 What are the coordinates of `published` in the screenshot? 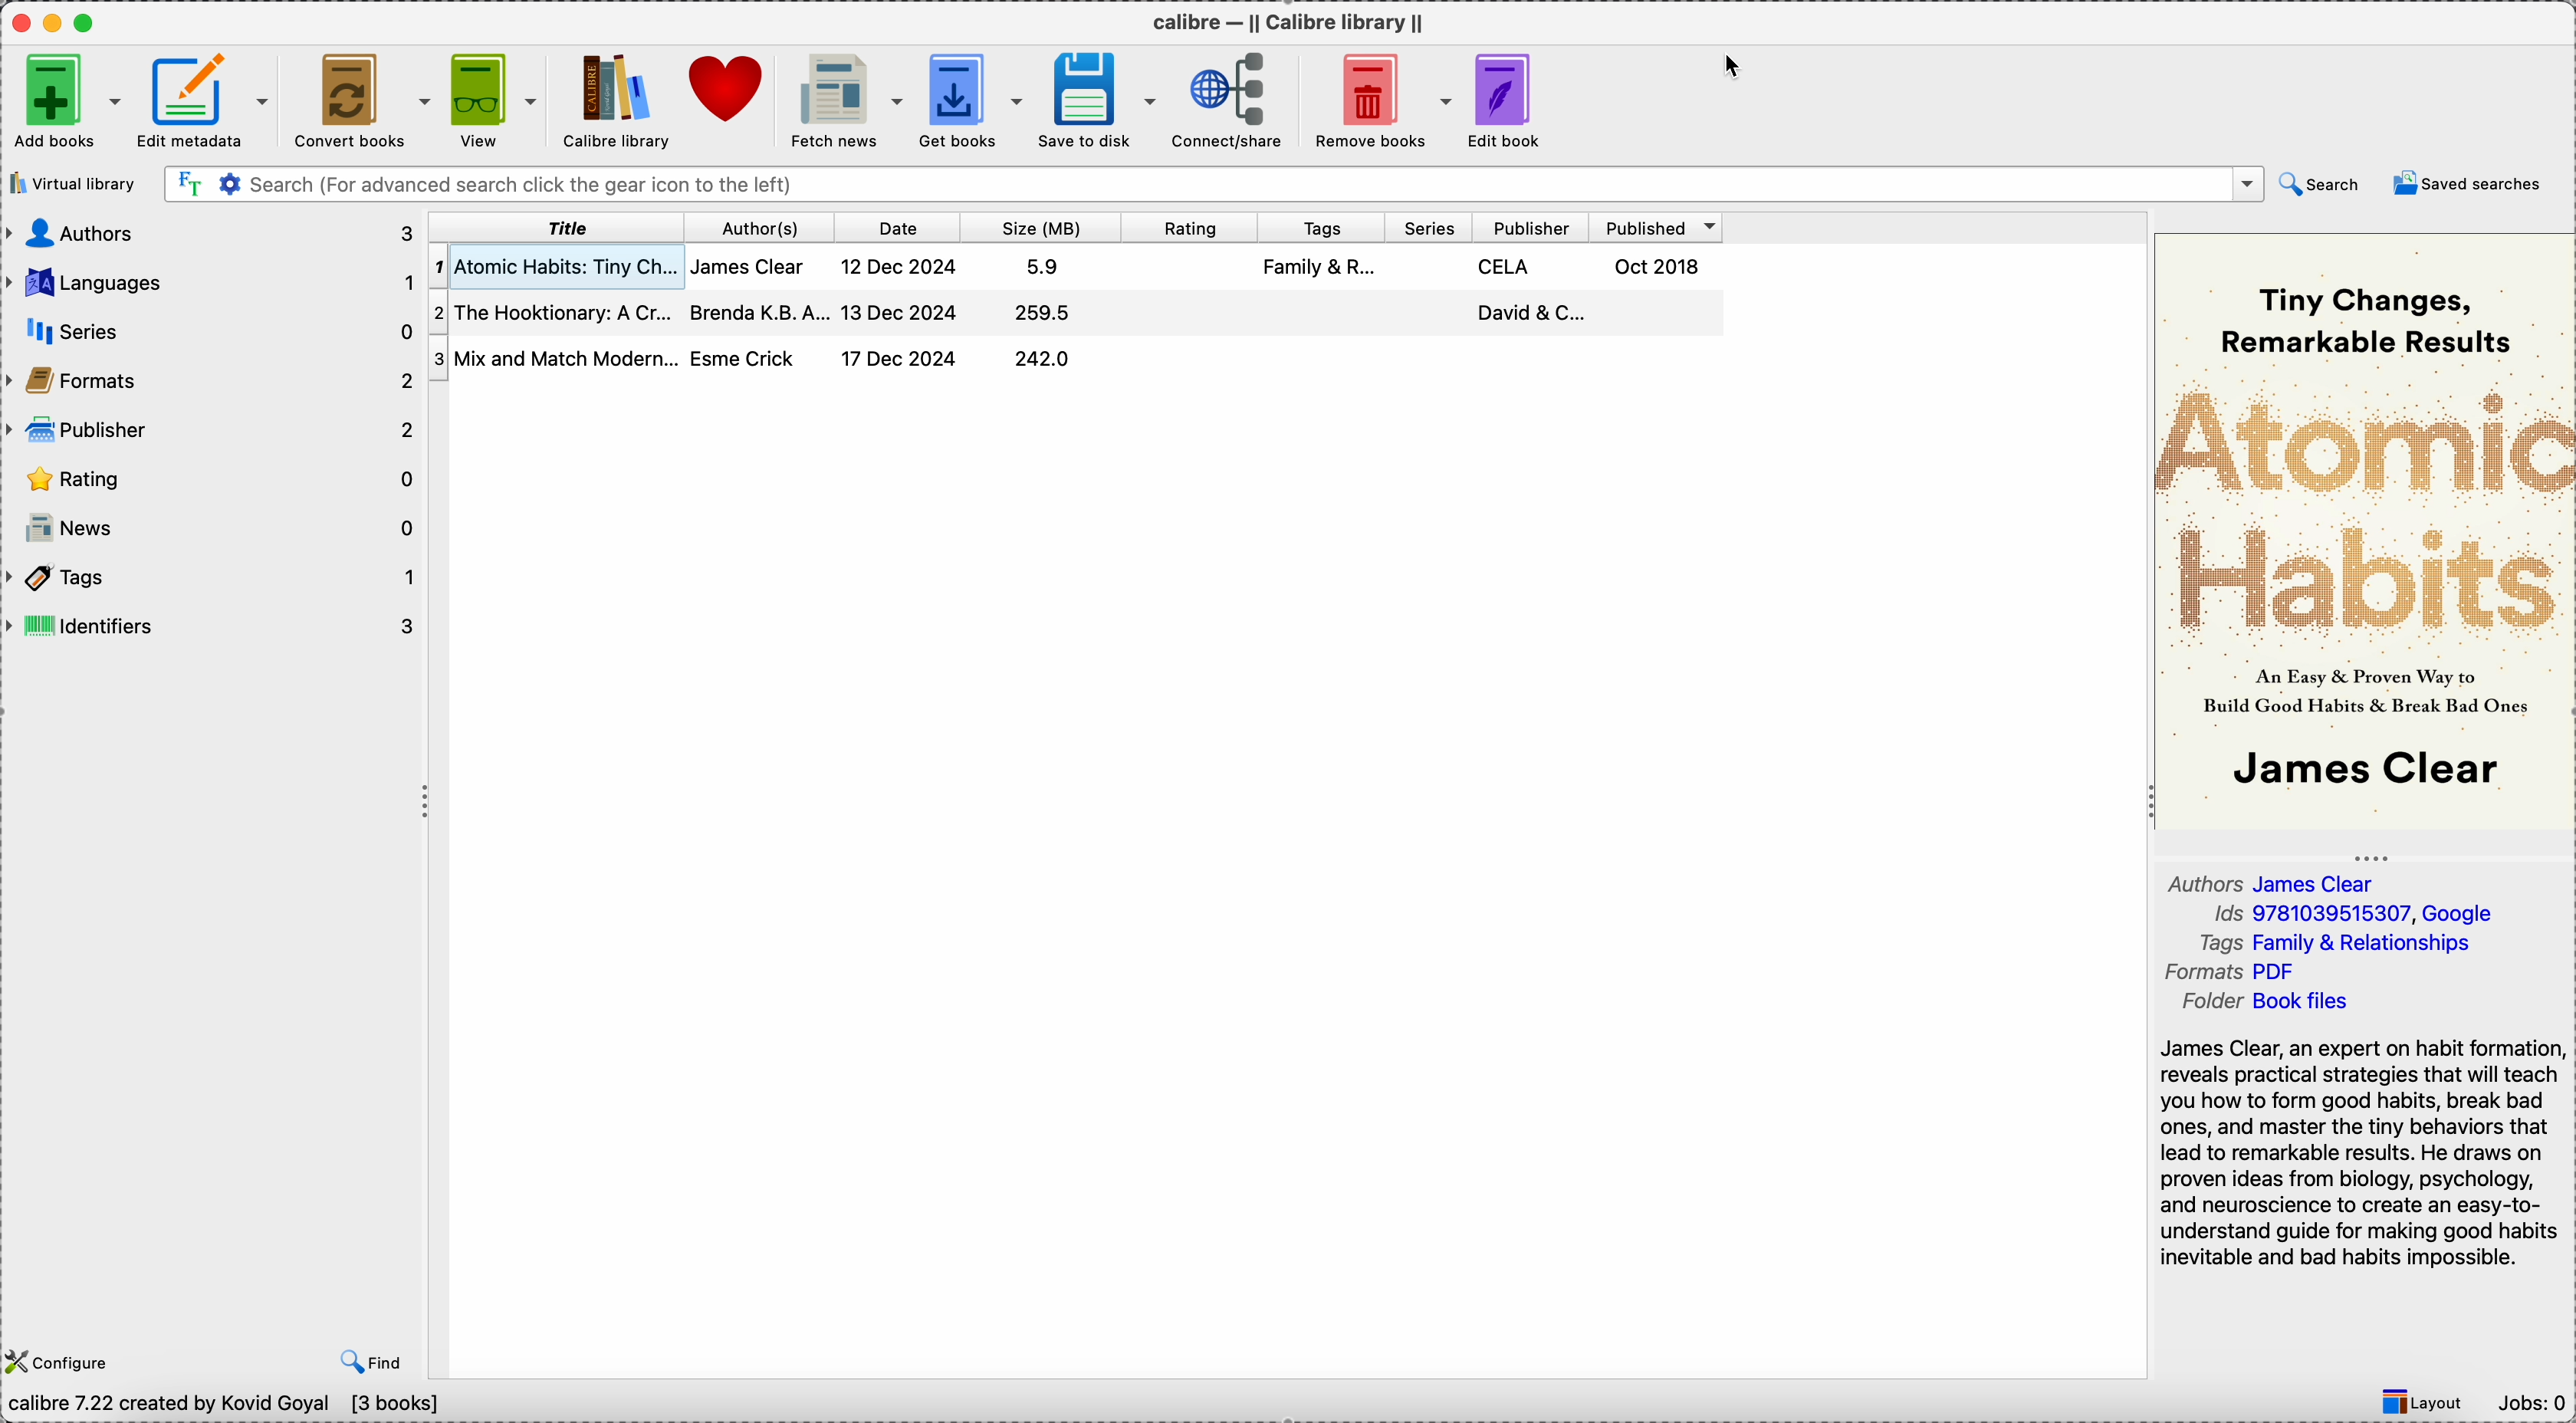 It's located at (1658, 224).